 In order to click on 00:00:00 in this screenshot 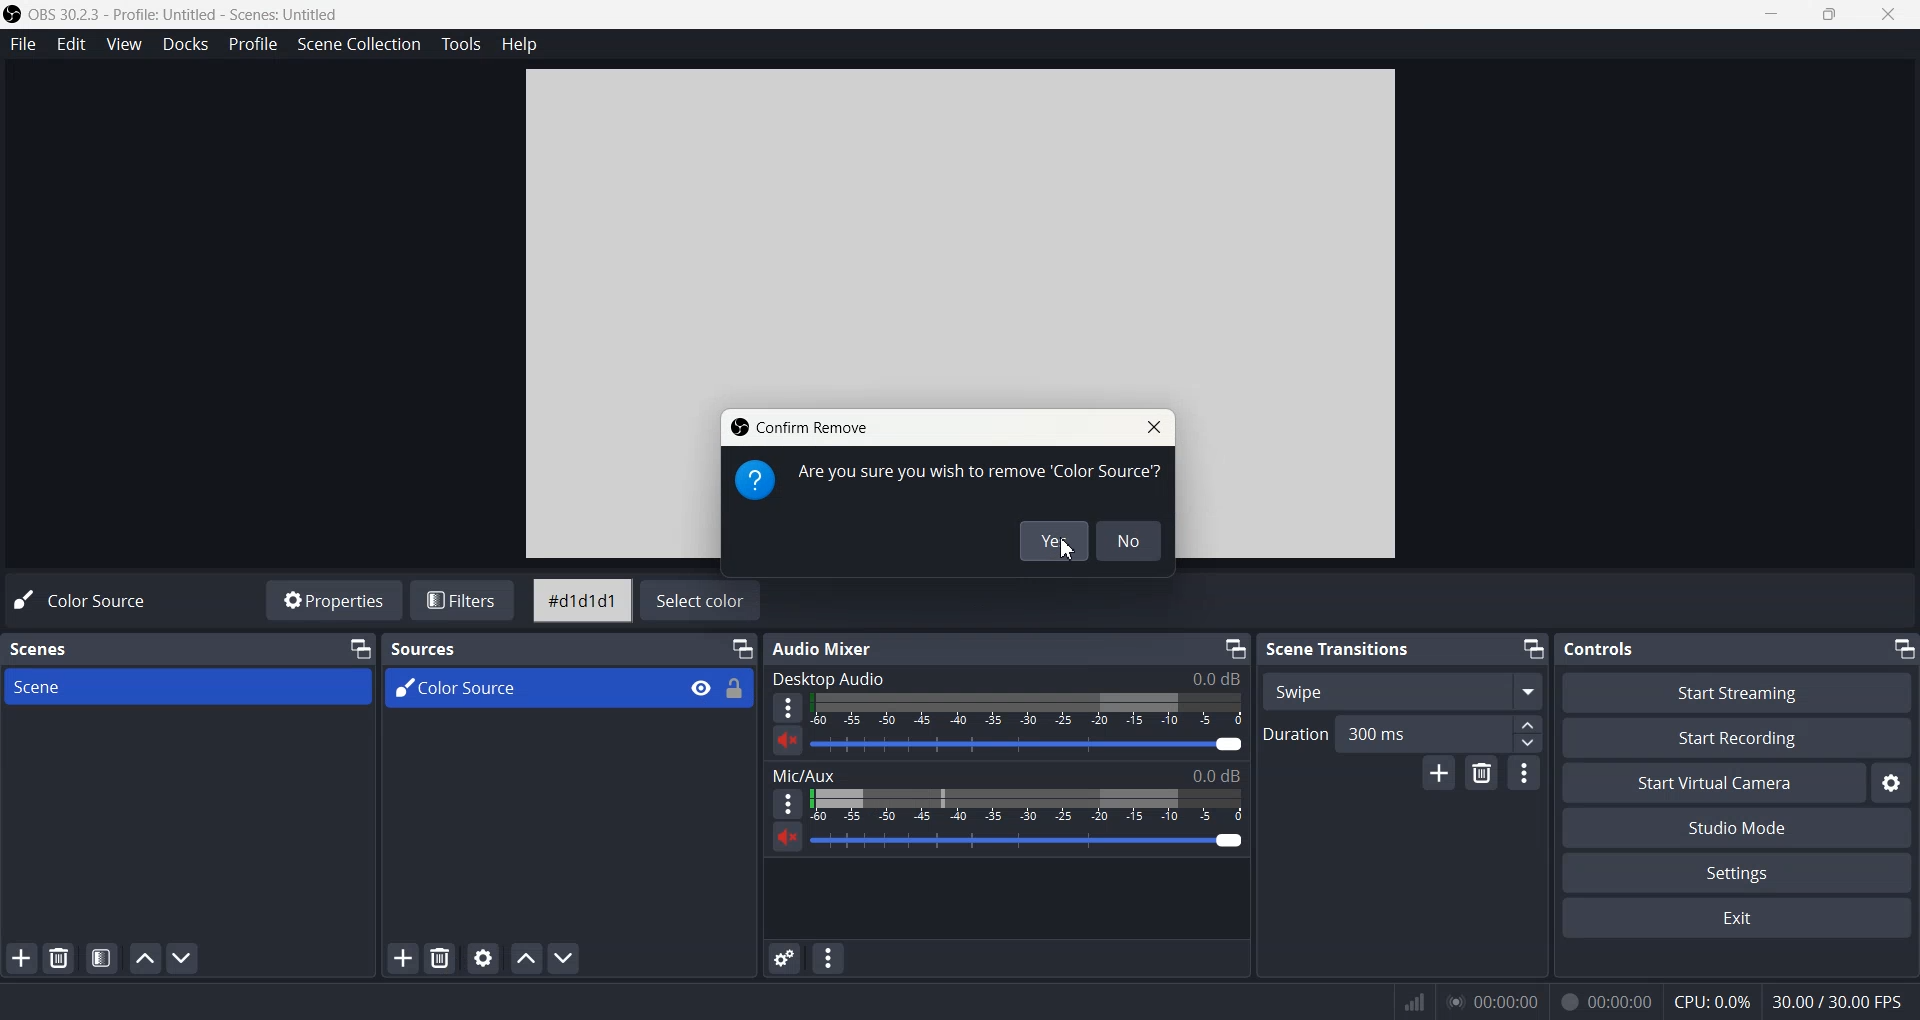, I will do `click(1490, 1000)`.